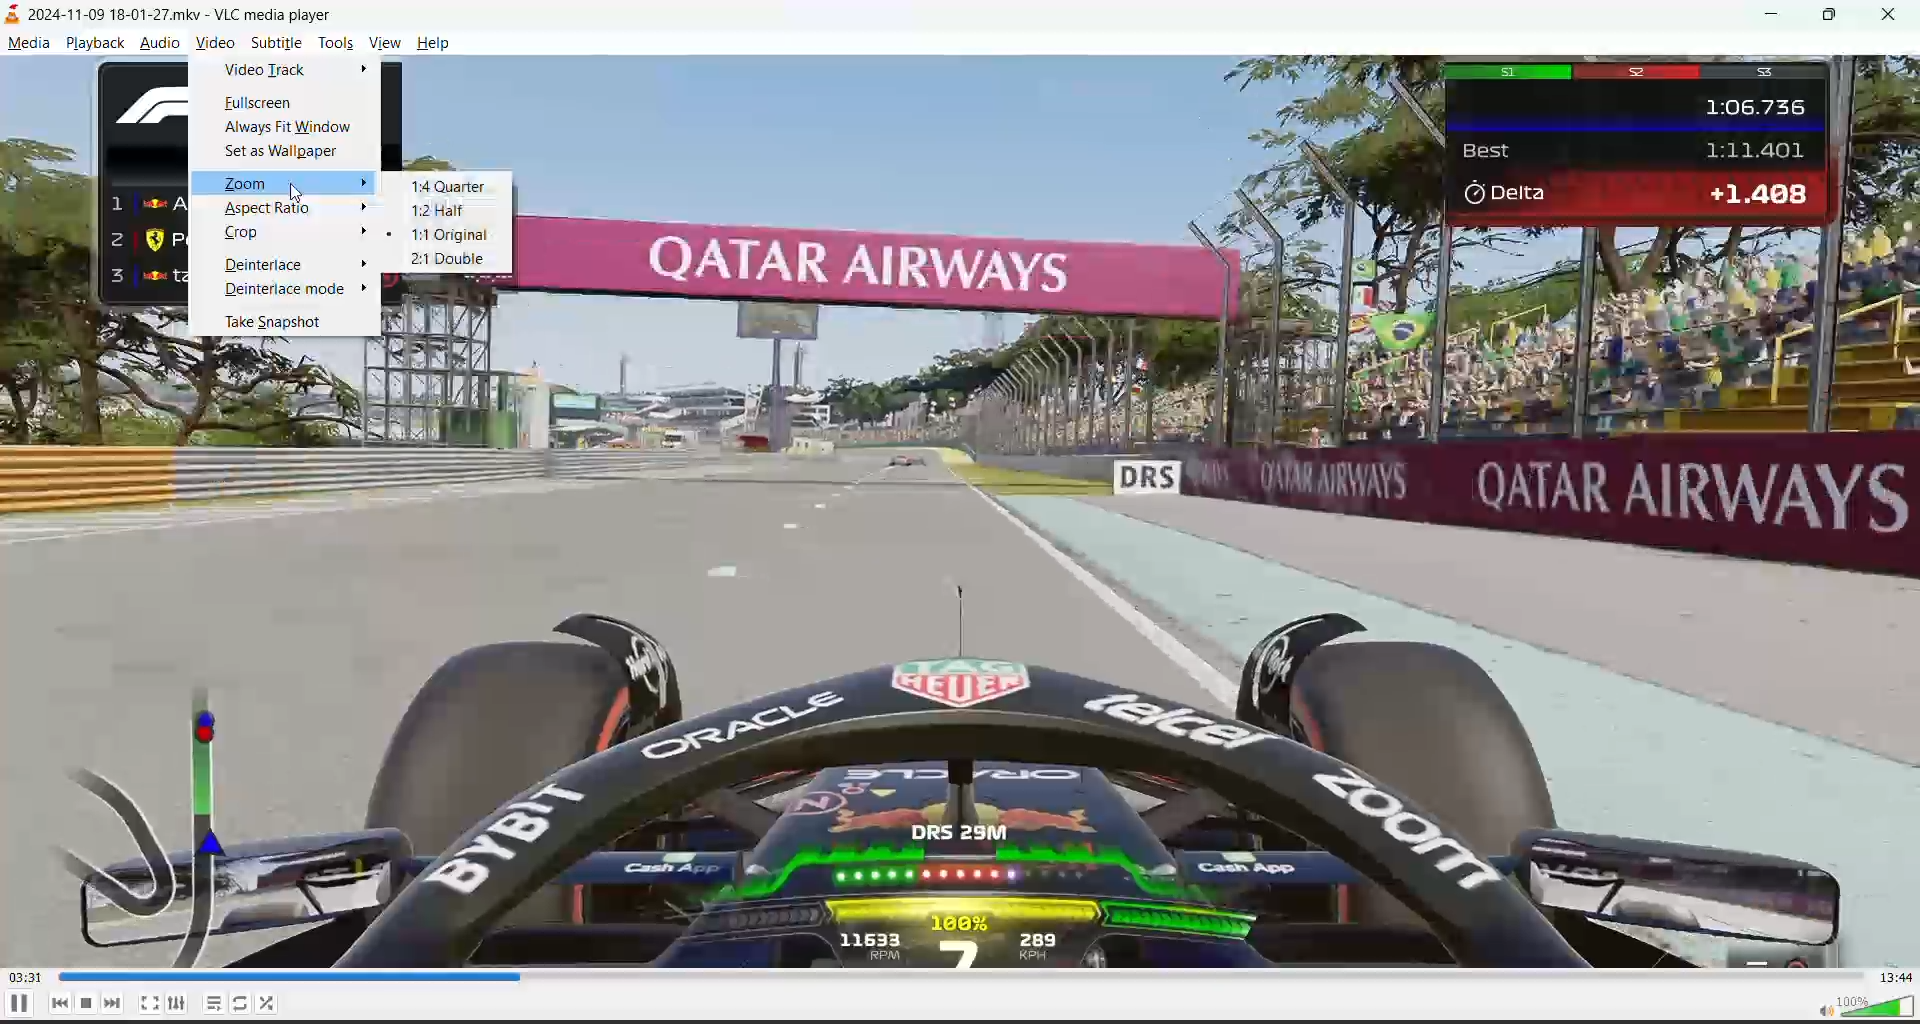 The image size is (1920, 1024). I want to click on help, so click(436, 45).